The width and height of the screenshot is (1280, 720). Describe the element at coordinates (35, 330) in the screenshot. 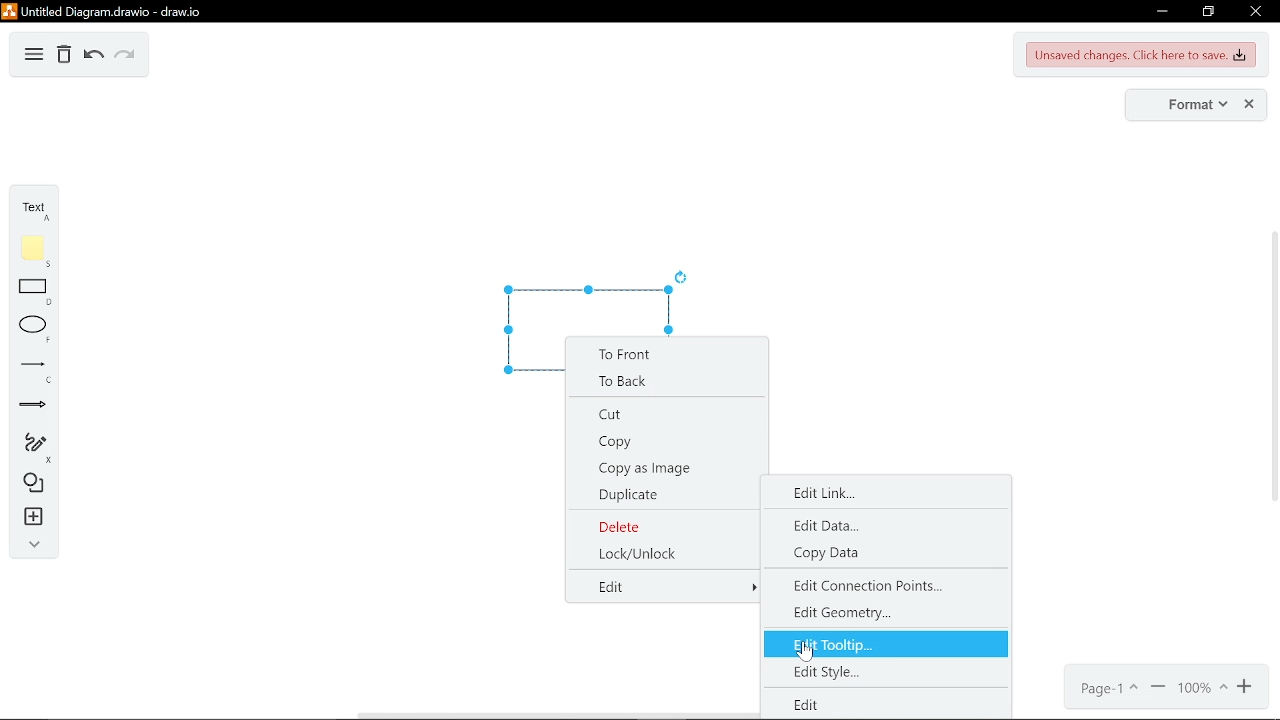

I see `ellipse` at that location.